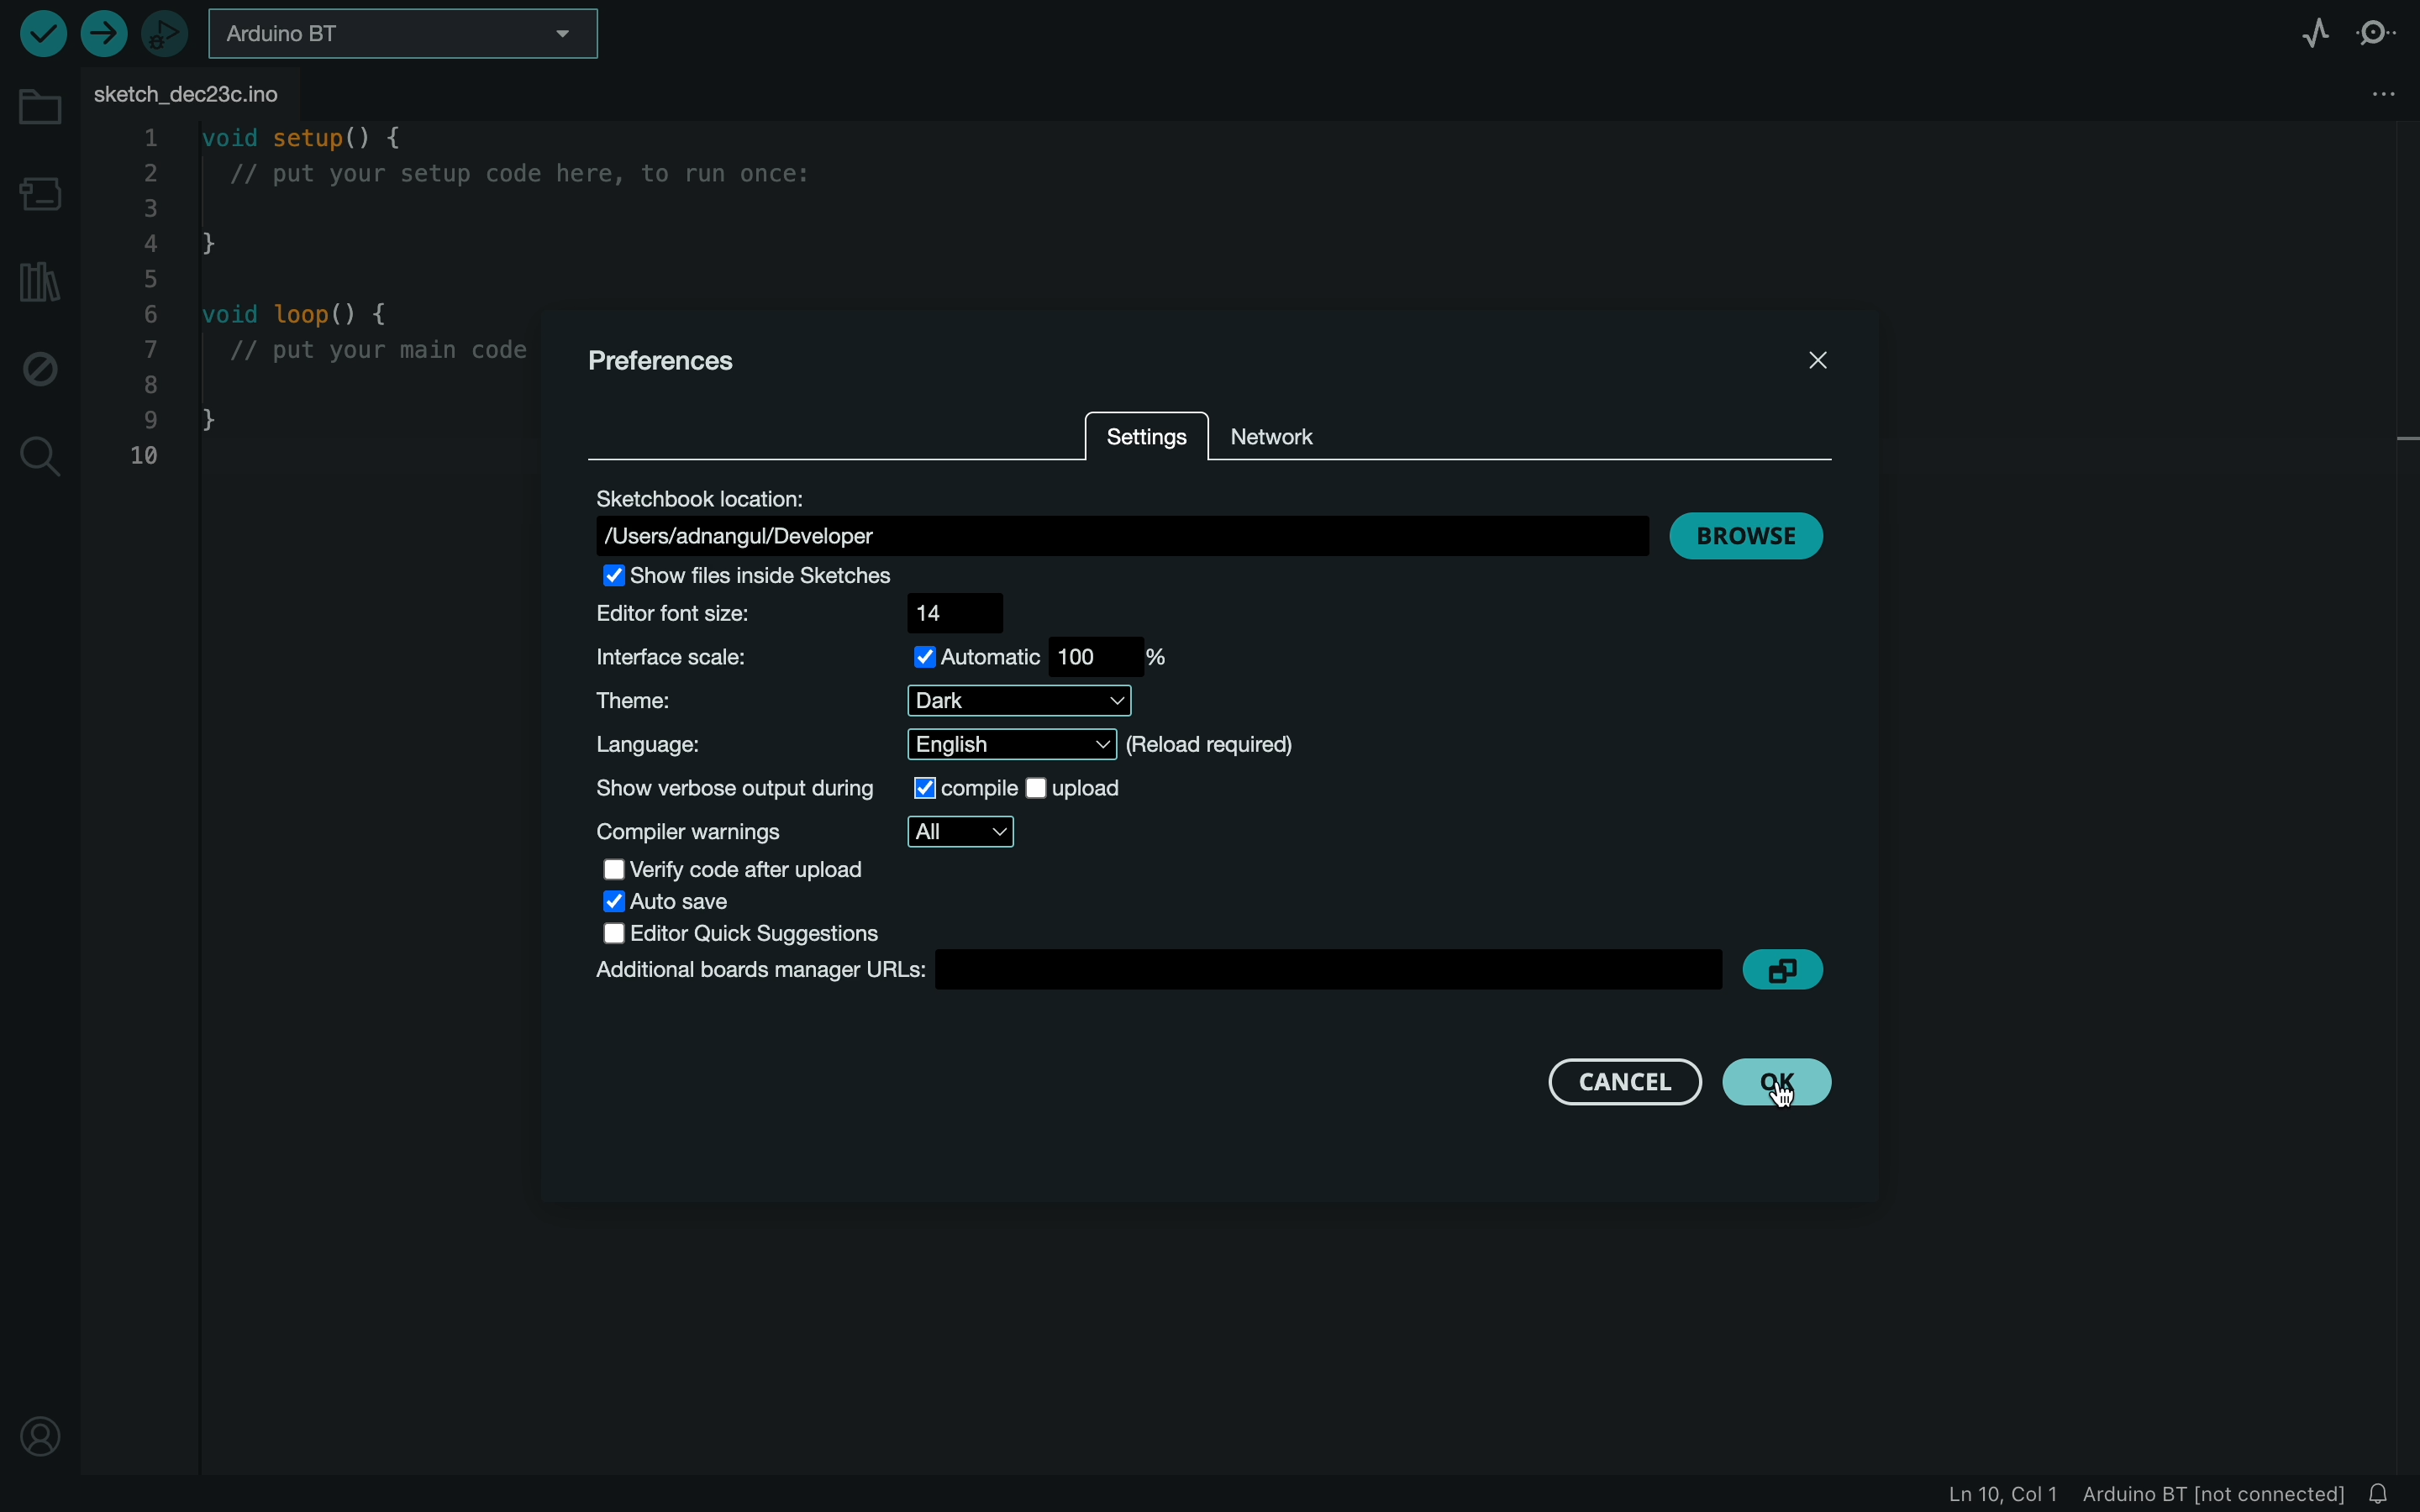  Describe the element at coordinates (805, 612) in the screenshot. I see `size` at that location.